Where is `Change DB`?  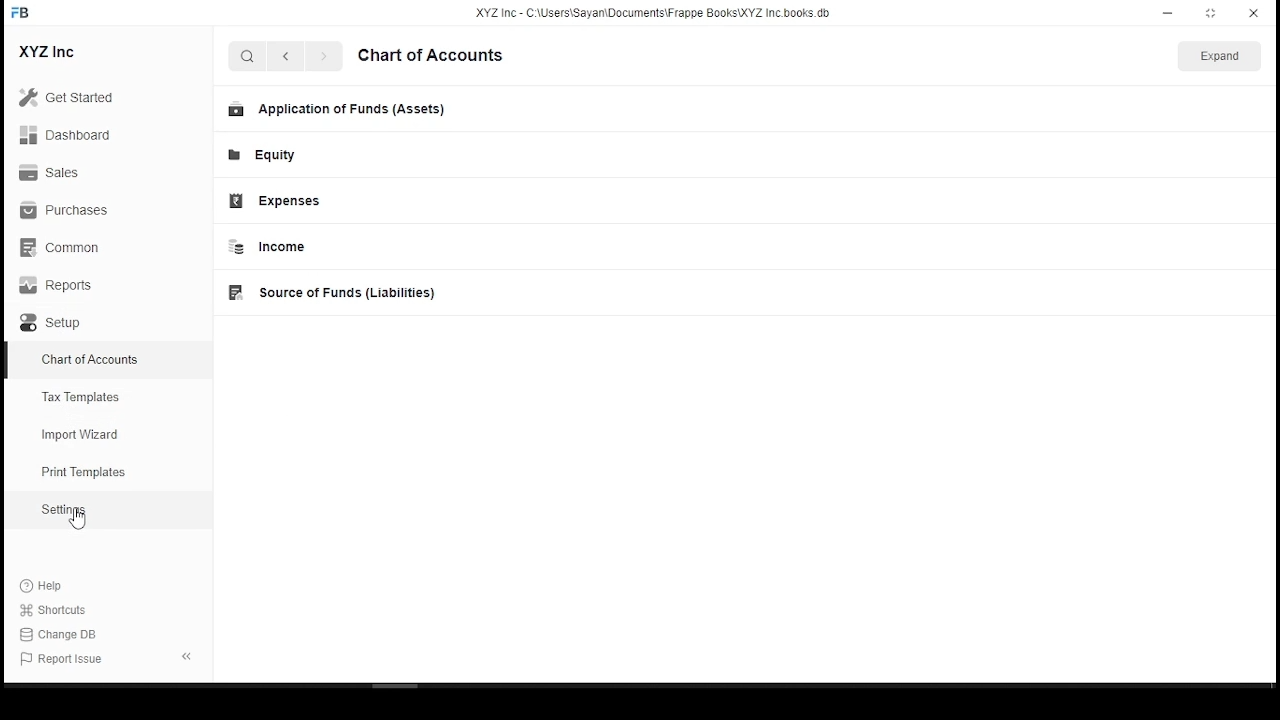 Change DB is located at coordinates (61, 634).